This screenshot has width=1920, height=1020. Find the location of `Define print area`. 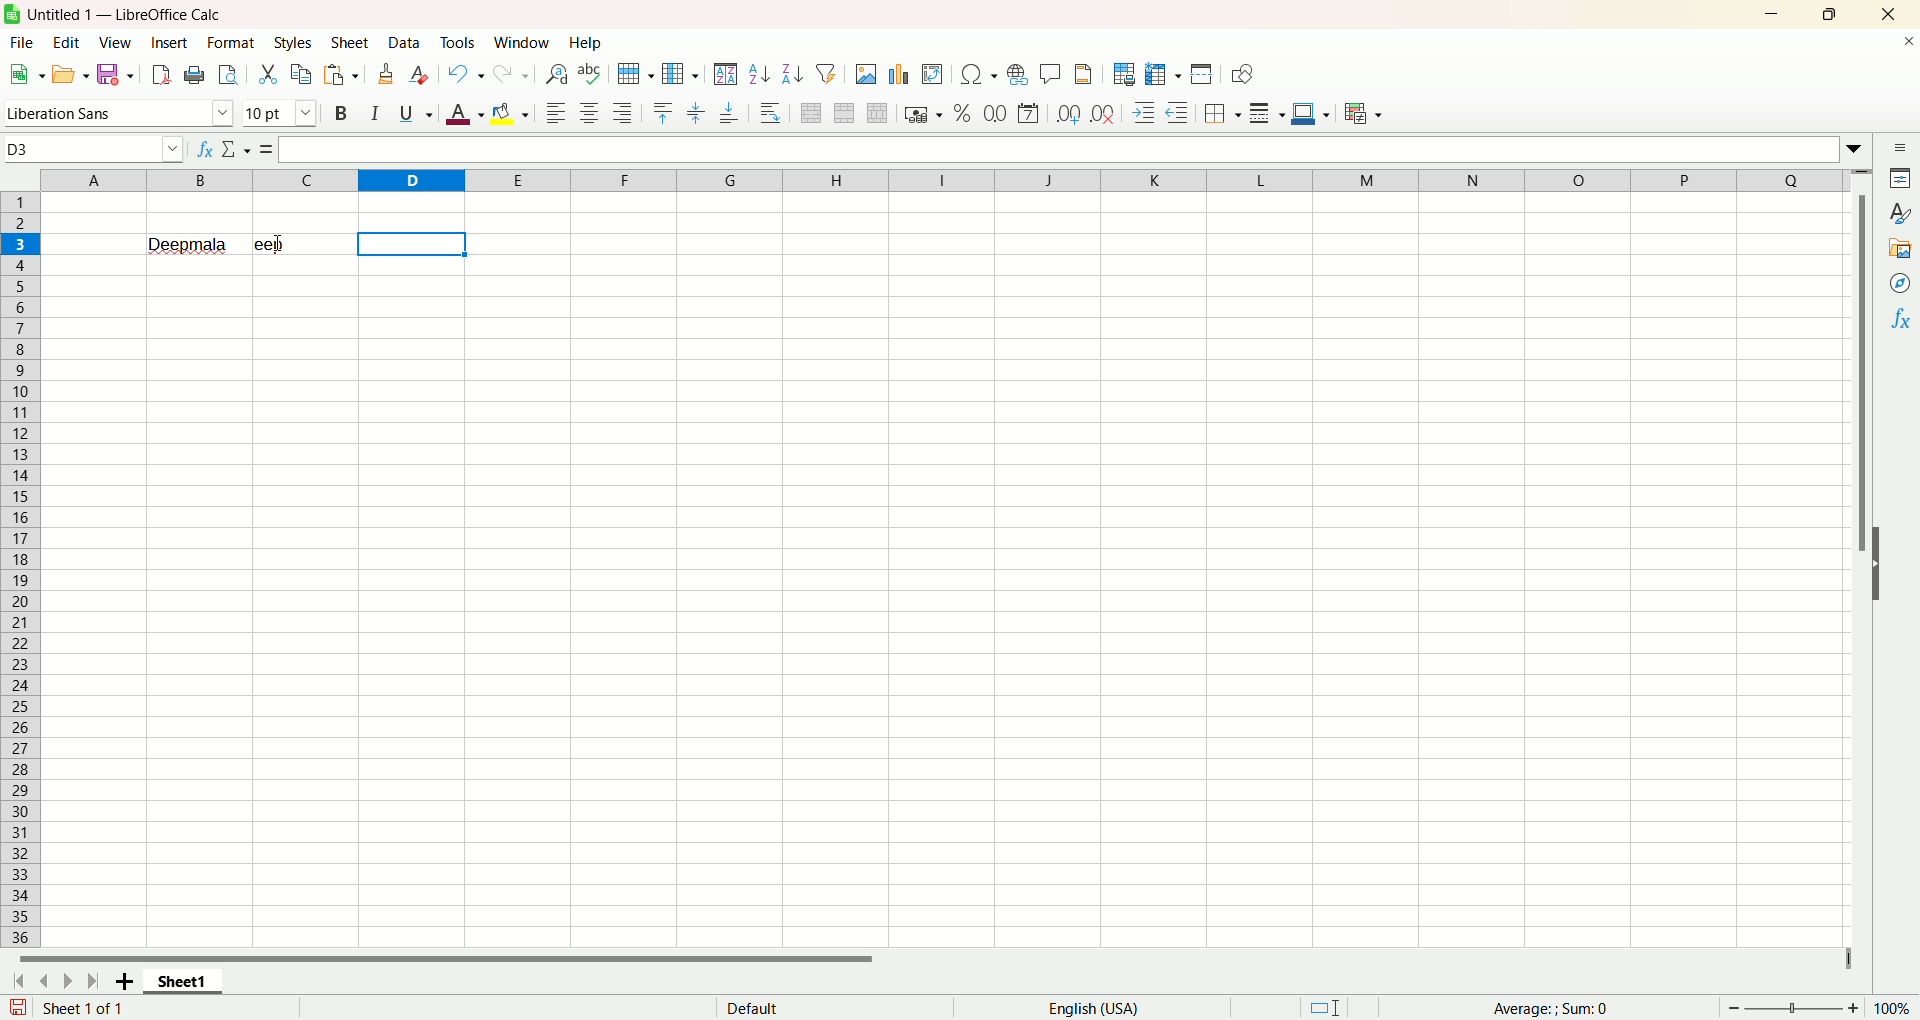

Define print area is located at coordinates (1125, 74).